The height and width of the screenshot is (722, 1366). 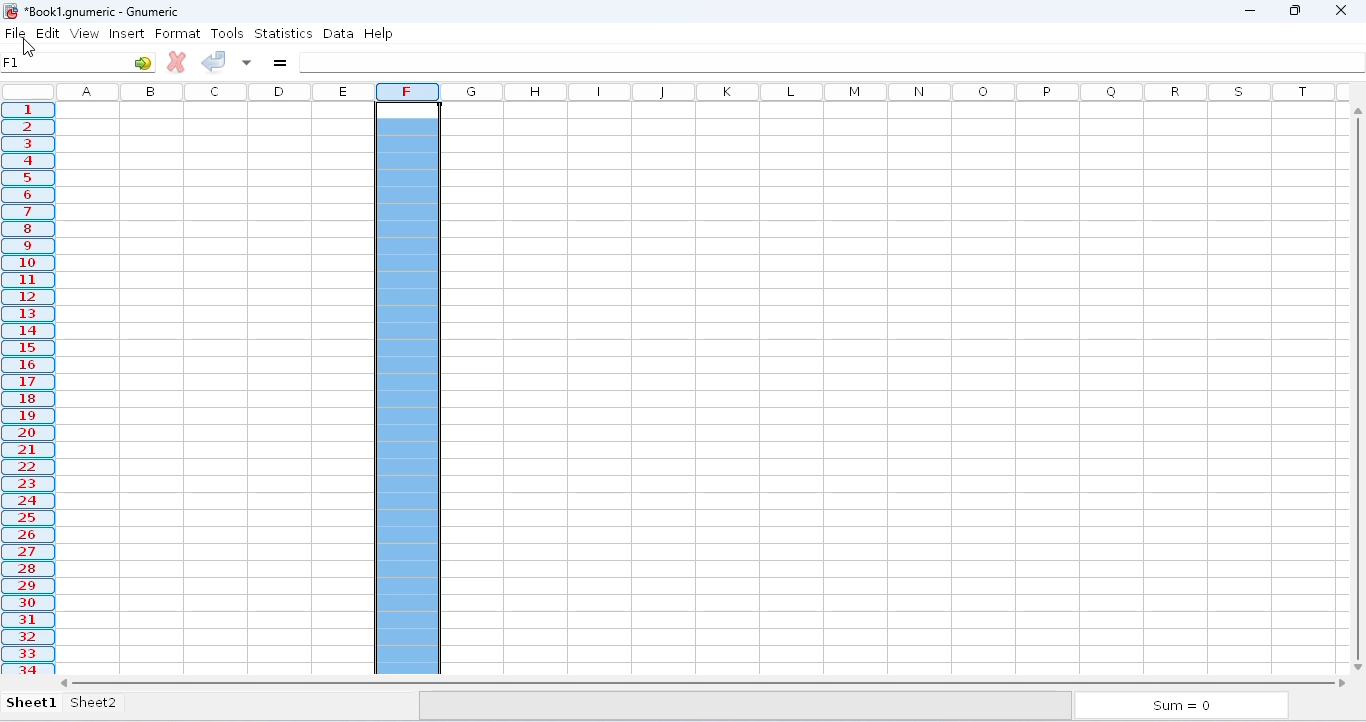 What do you see at coordinates (832, 63) in the screenshot?
I see `formula bar` at bounding box center [832, 63].